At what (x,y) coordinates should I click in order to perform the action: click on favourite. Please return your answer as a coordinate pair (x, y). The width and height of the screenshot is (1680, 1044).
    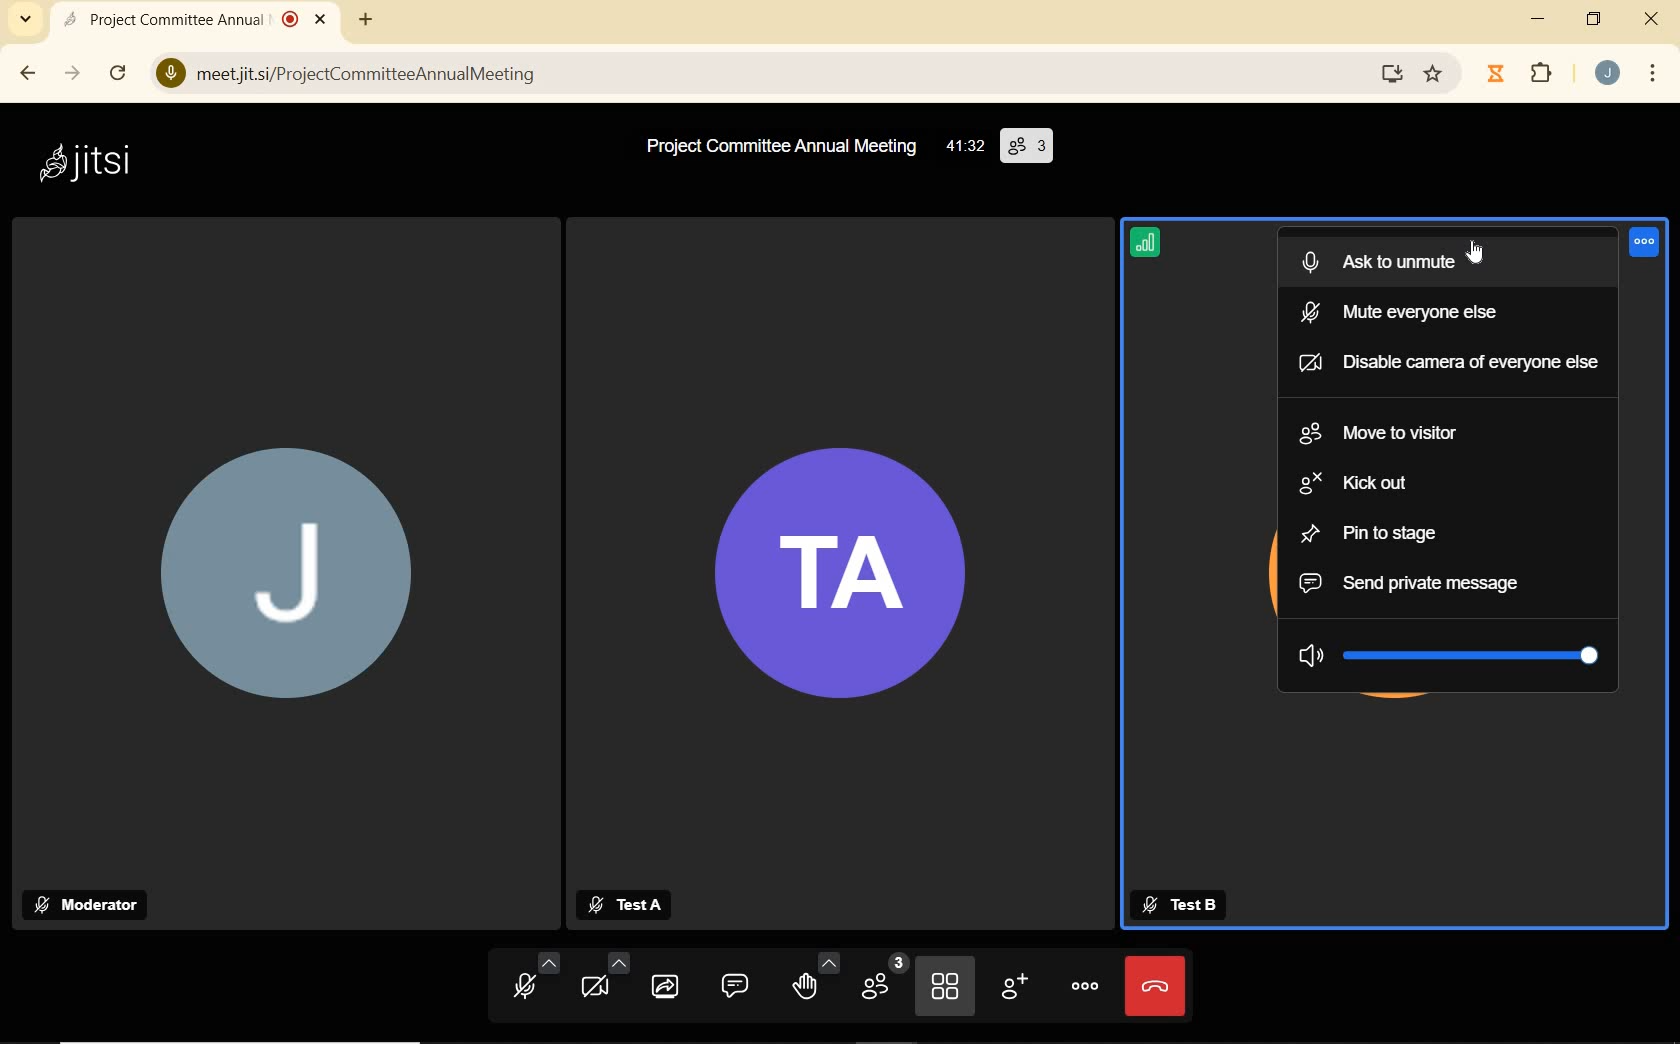
    Looking at the image, I should click on (1435, 77).